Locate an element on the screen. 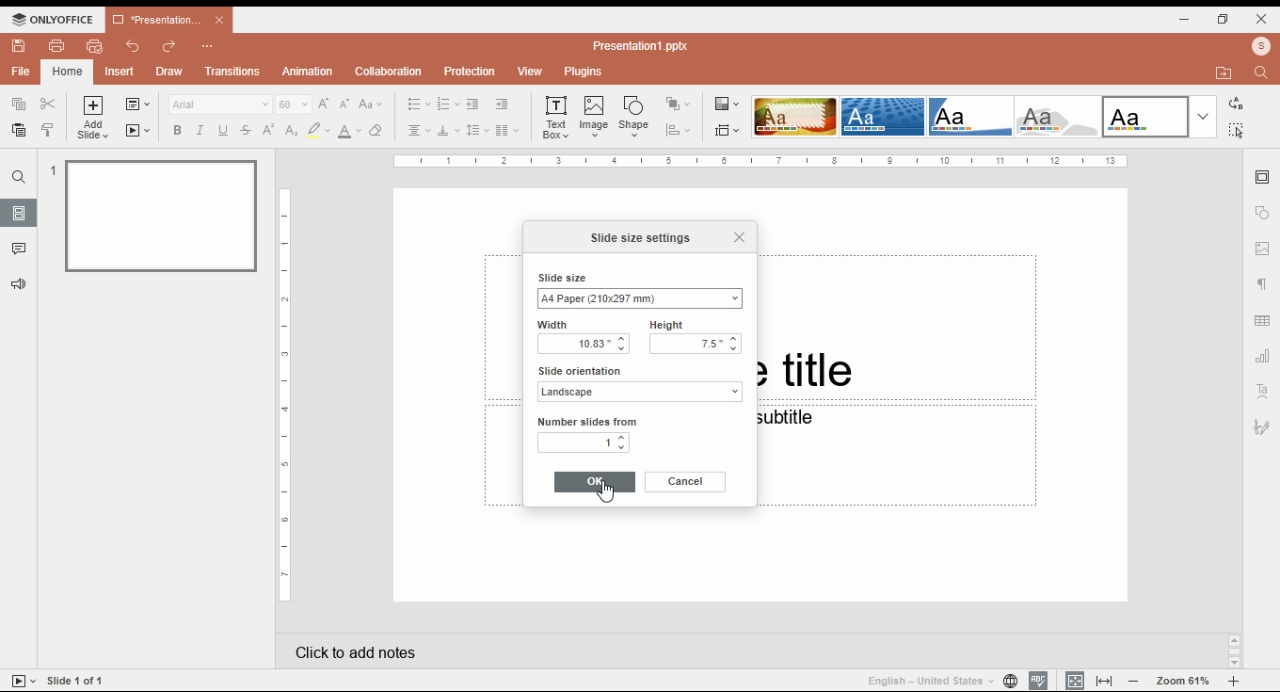 The height and width of the screenshot is (692, 1280). restore is located at coordinates (1223, 19).